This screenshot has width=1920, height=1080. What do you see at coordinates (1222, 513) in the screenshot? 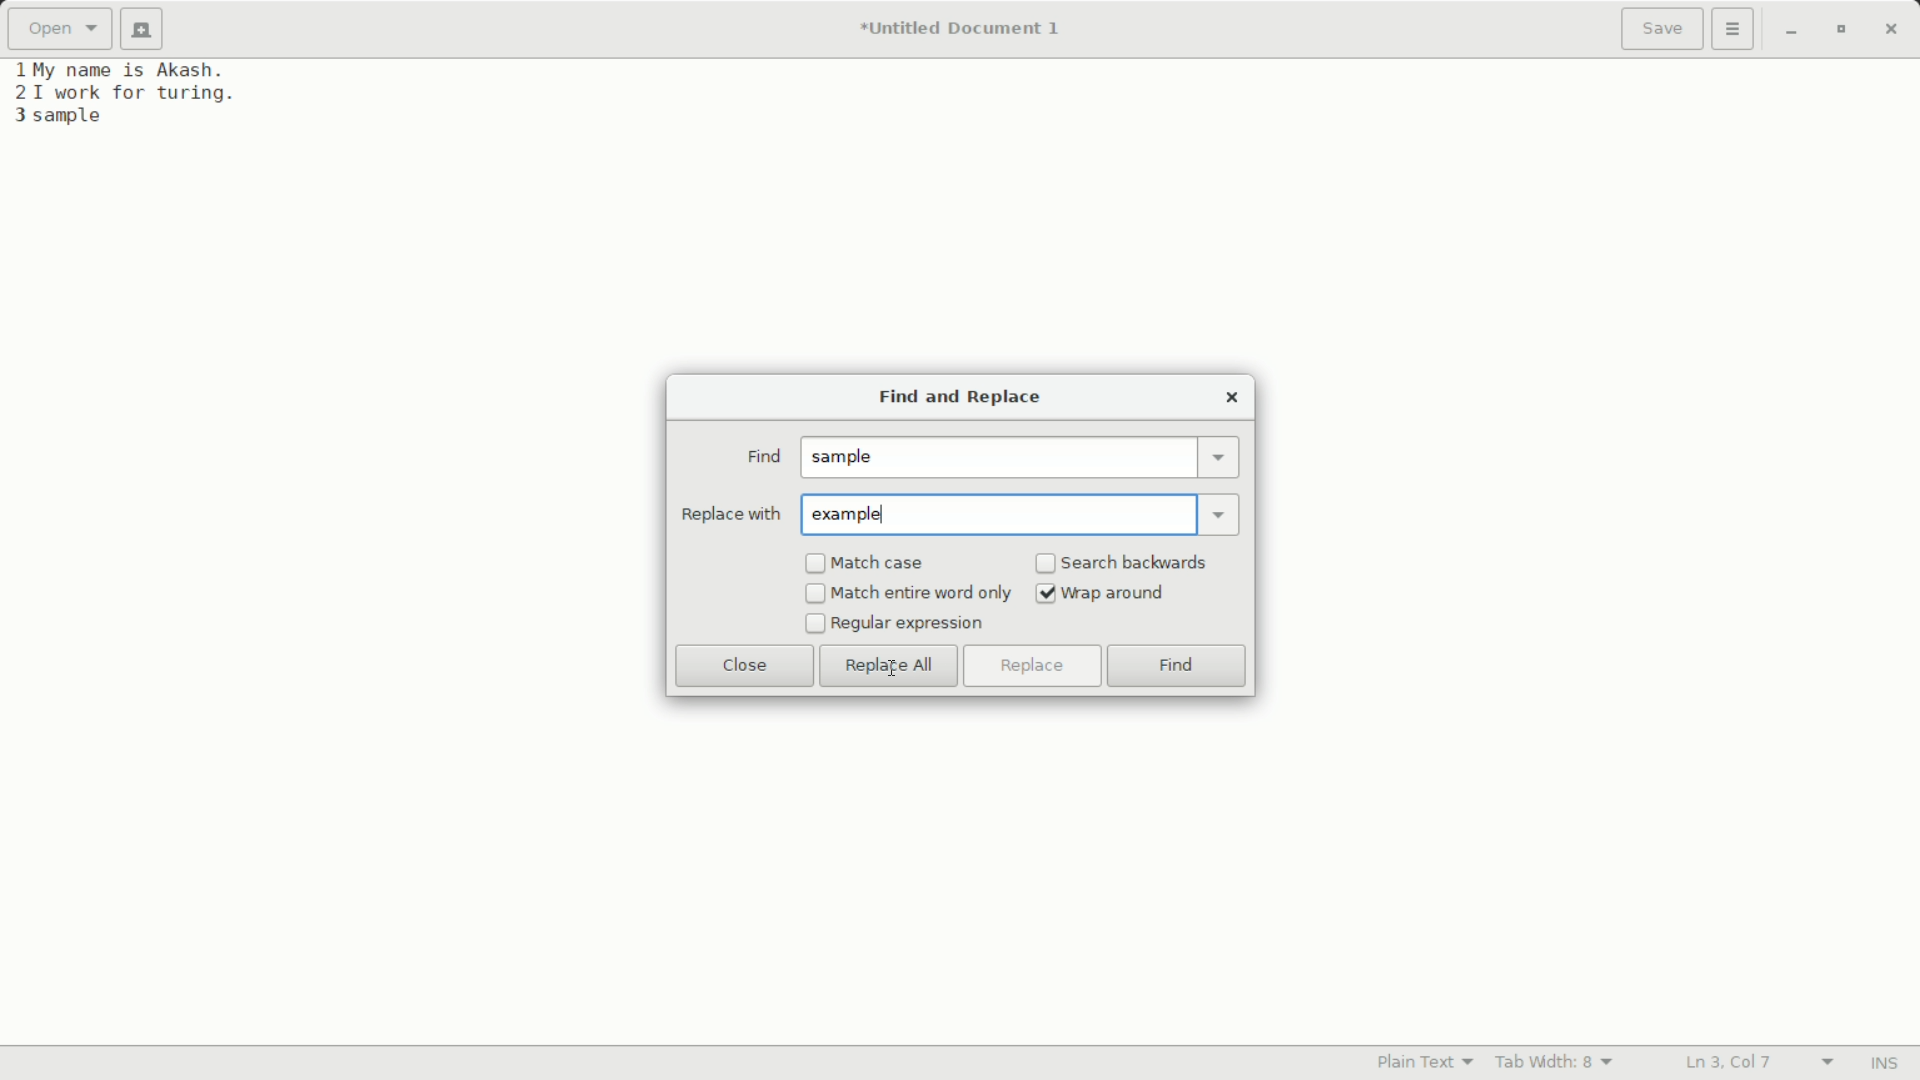
I see `dropdown` at bounding box center [1222, 513].